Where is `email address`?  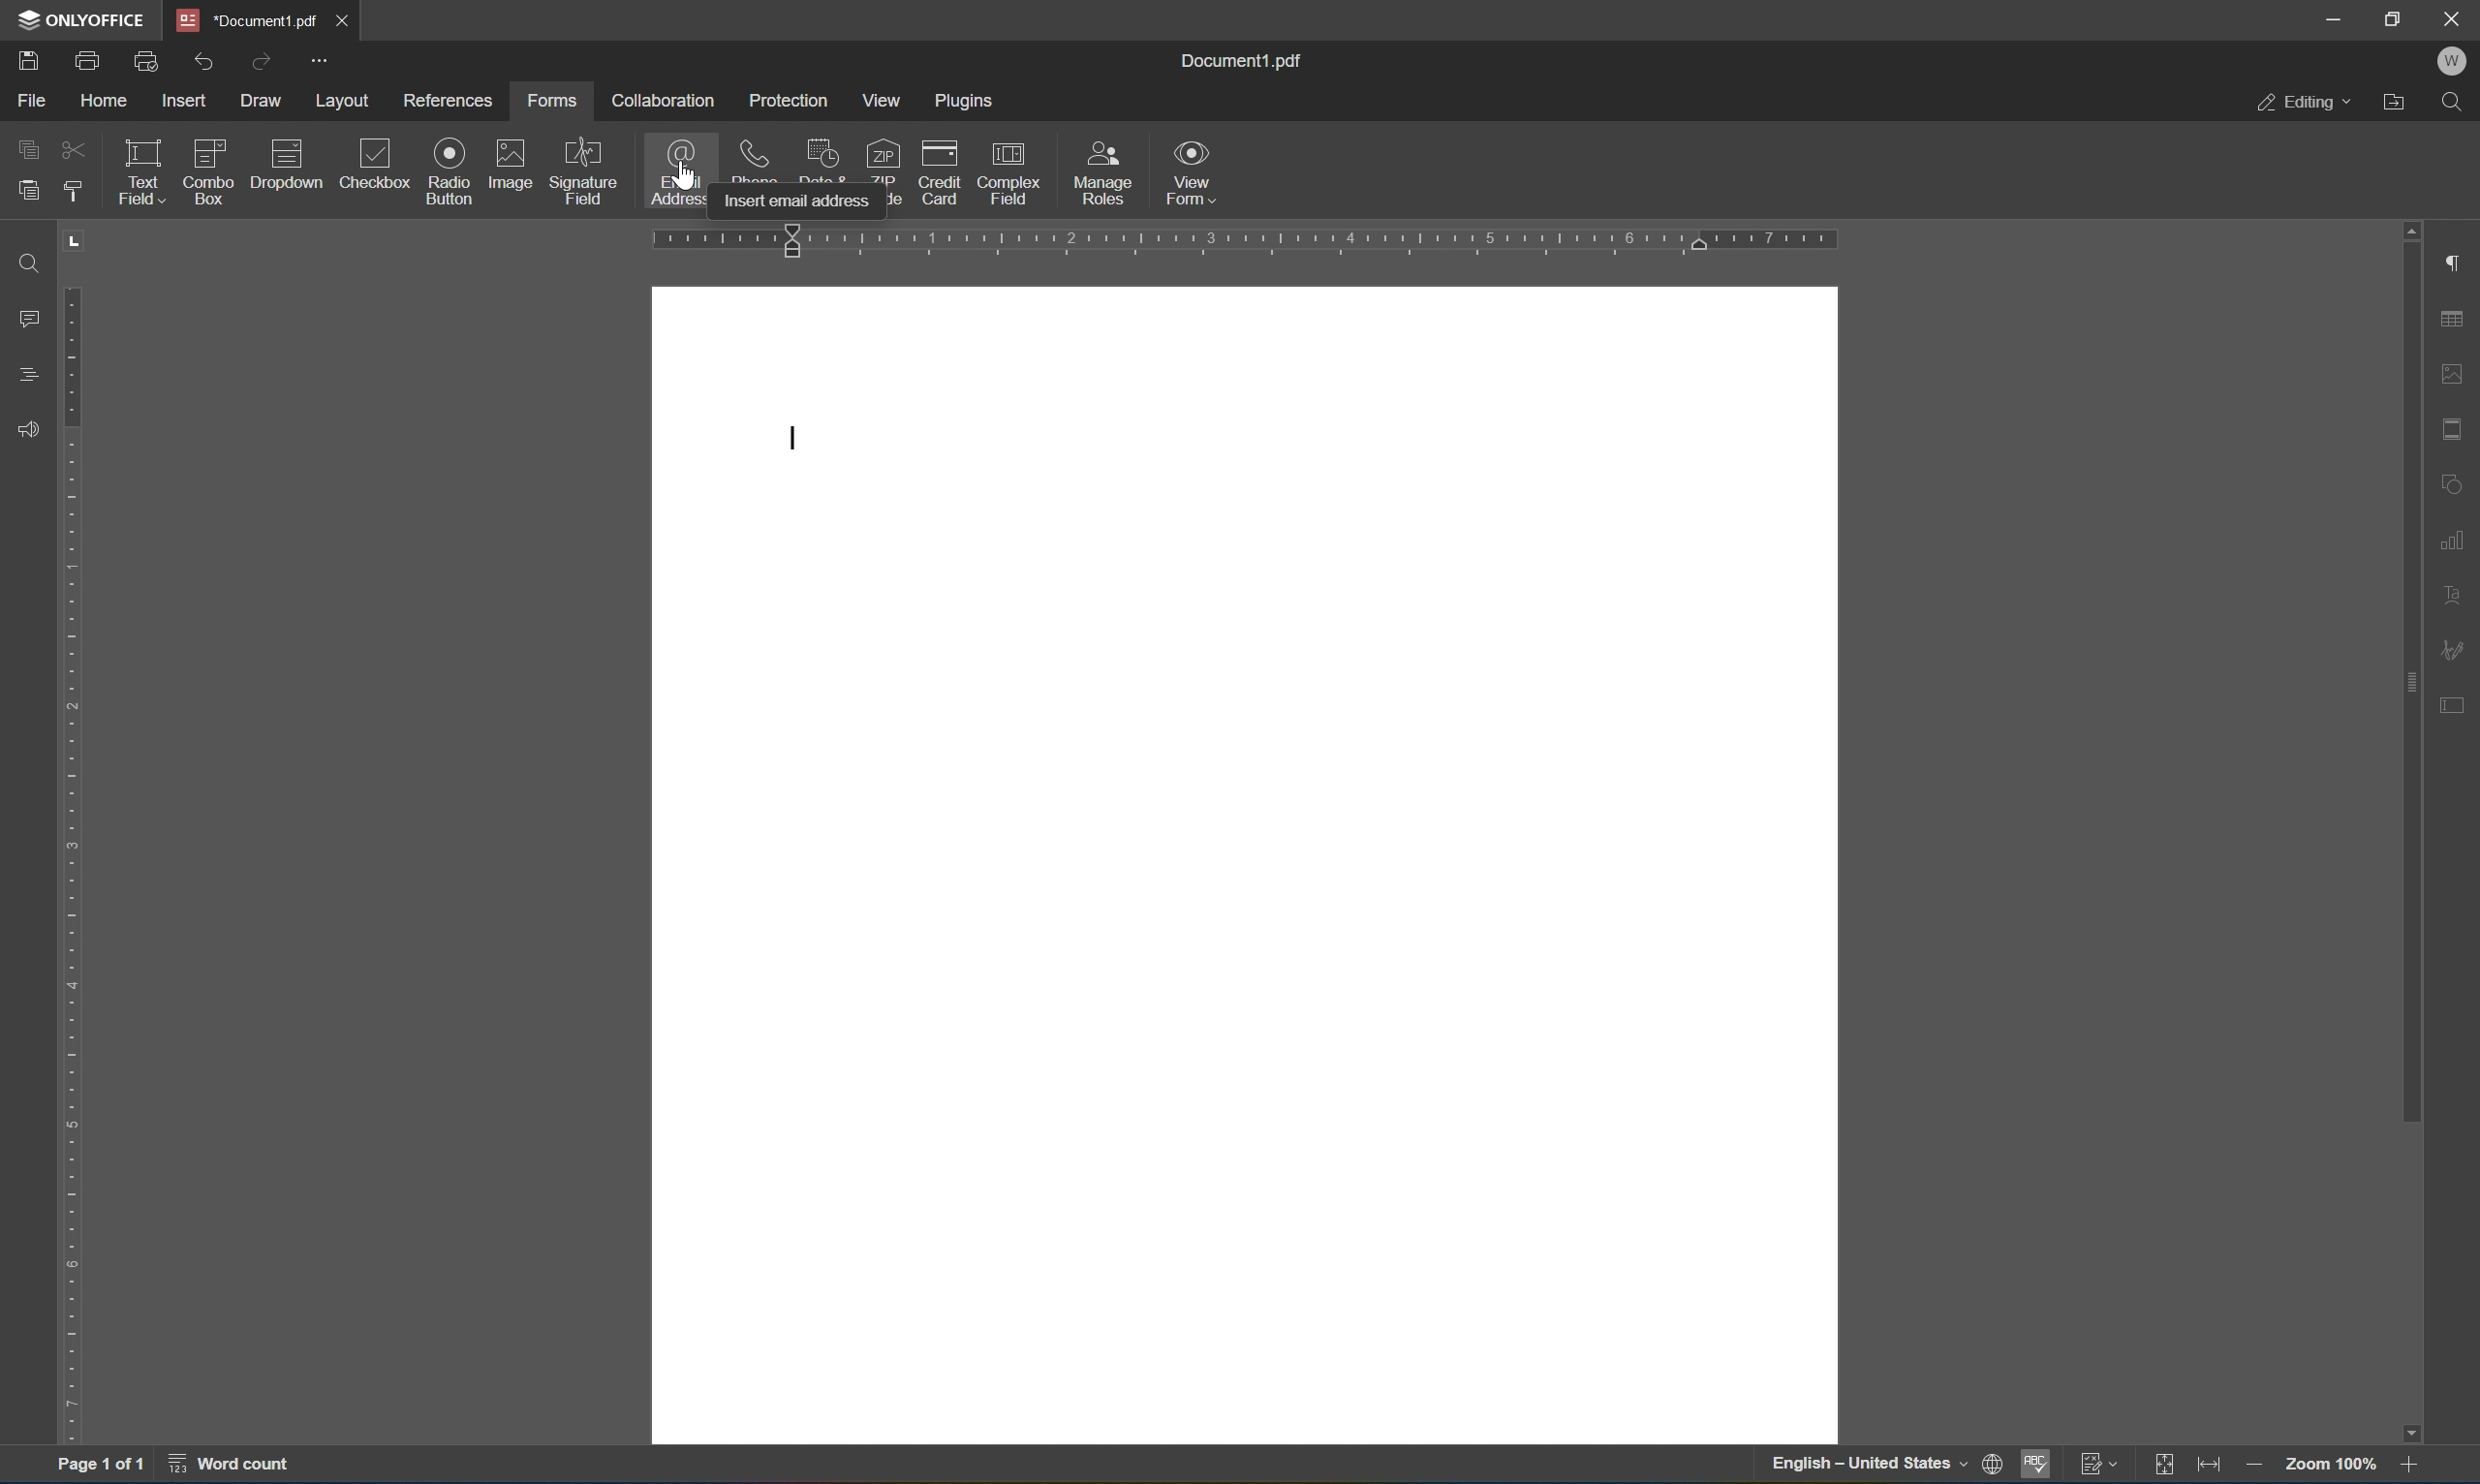 email address is located at coordinates (671, 173).